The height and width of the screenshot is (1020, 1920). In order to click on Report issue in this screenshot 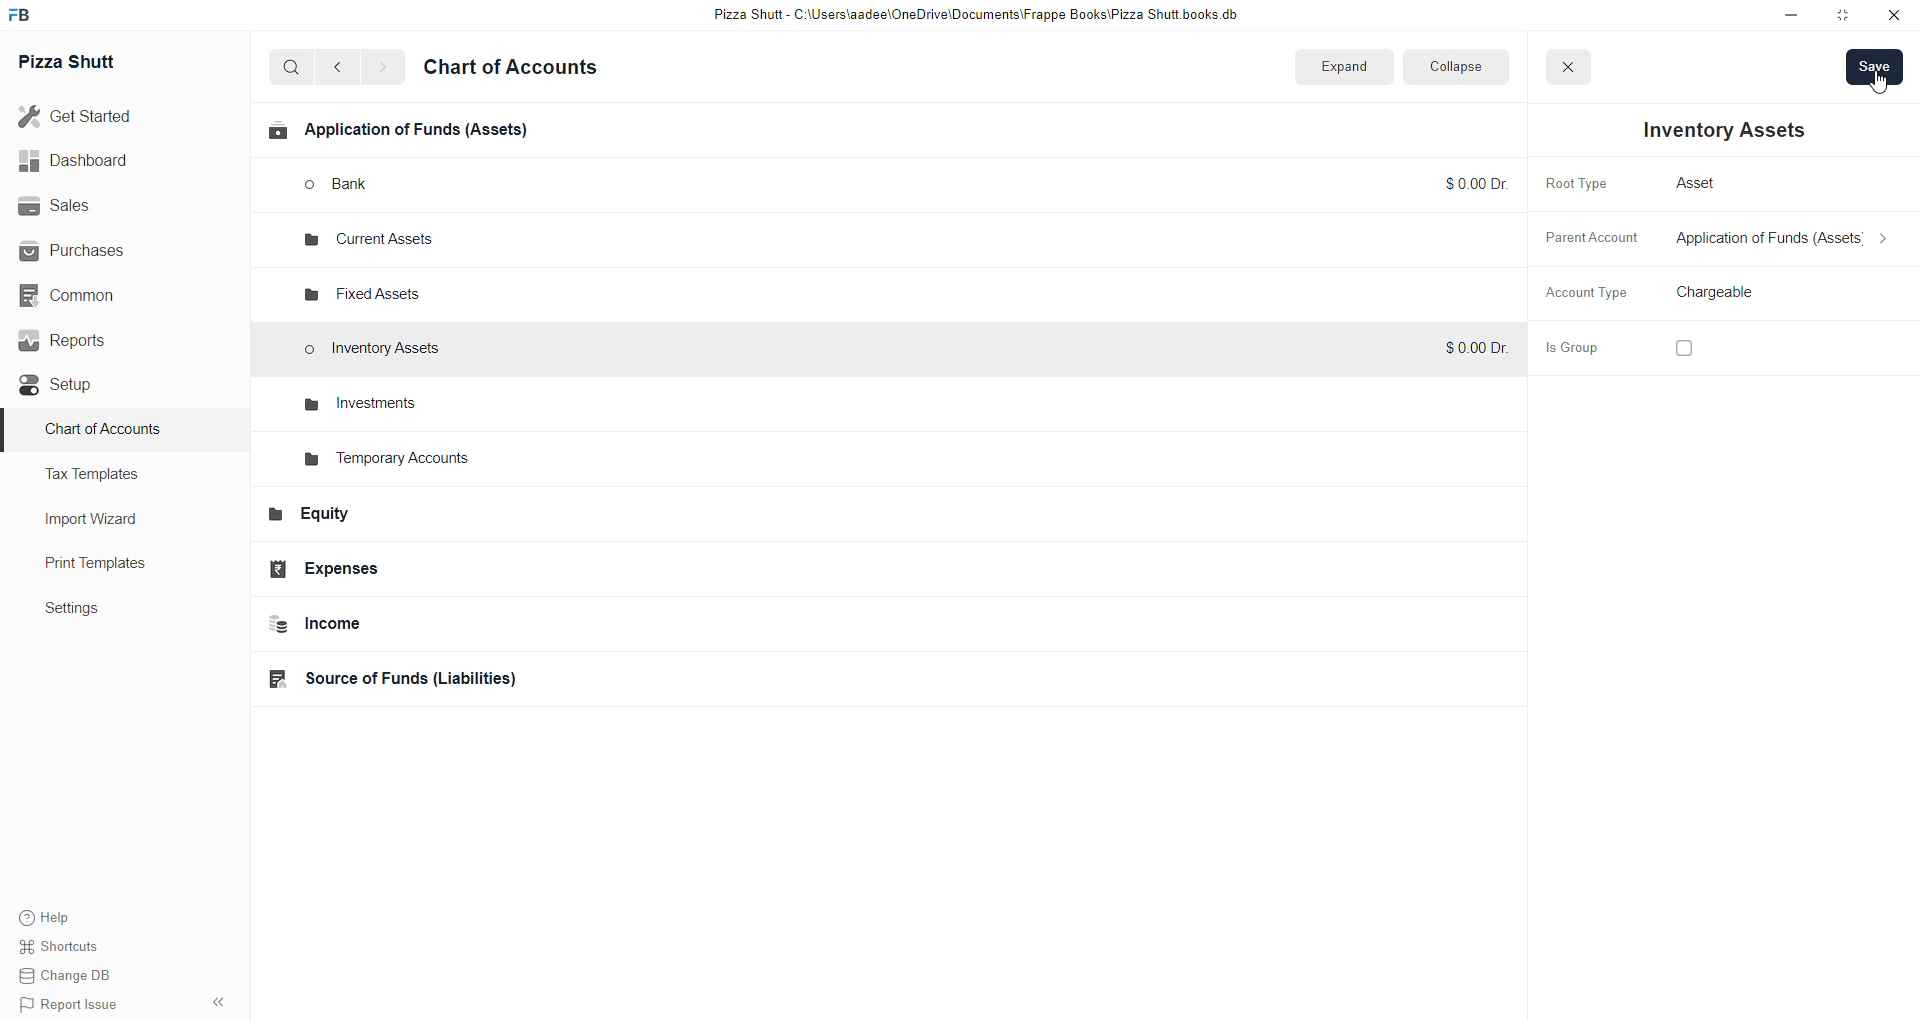, I will do `click(71, 1007)`.